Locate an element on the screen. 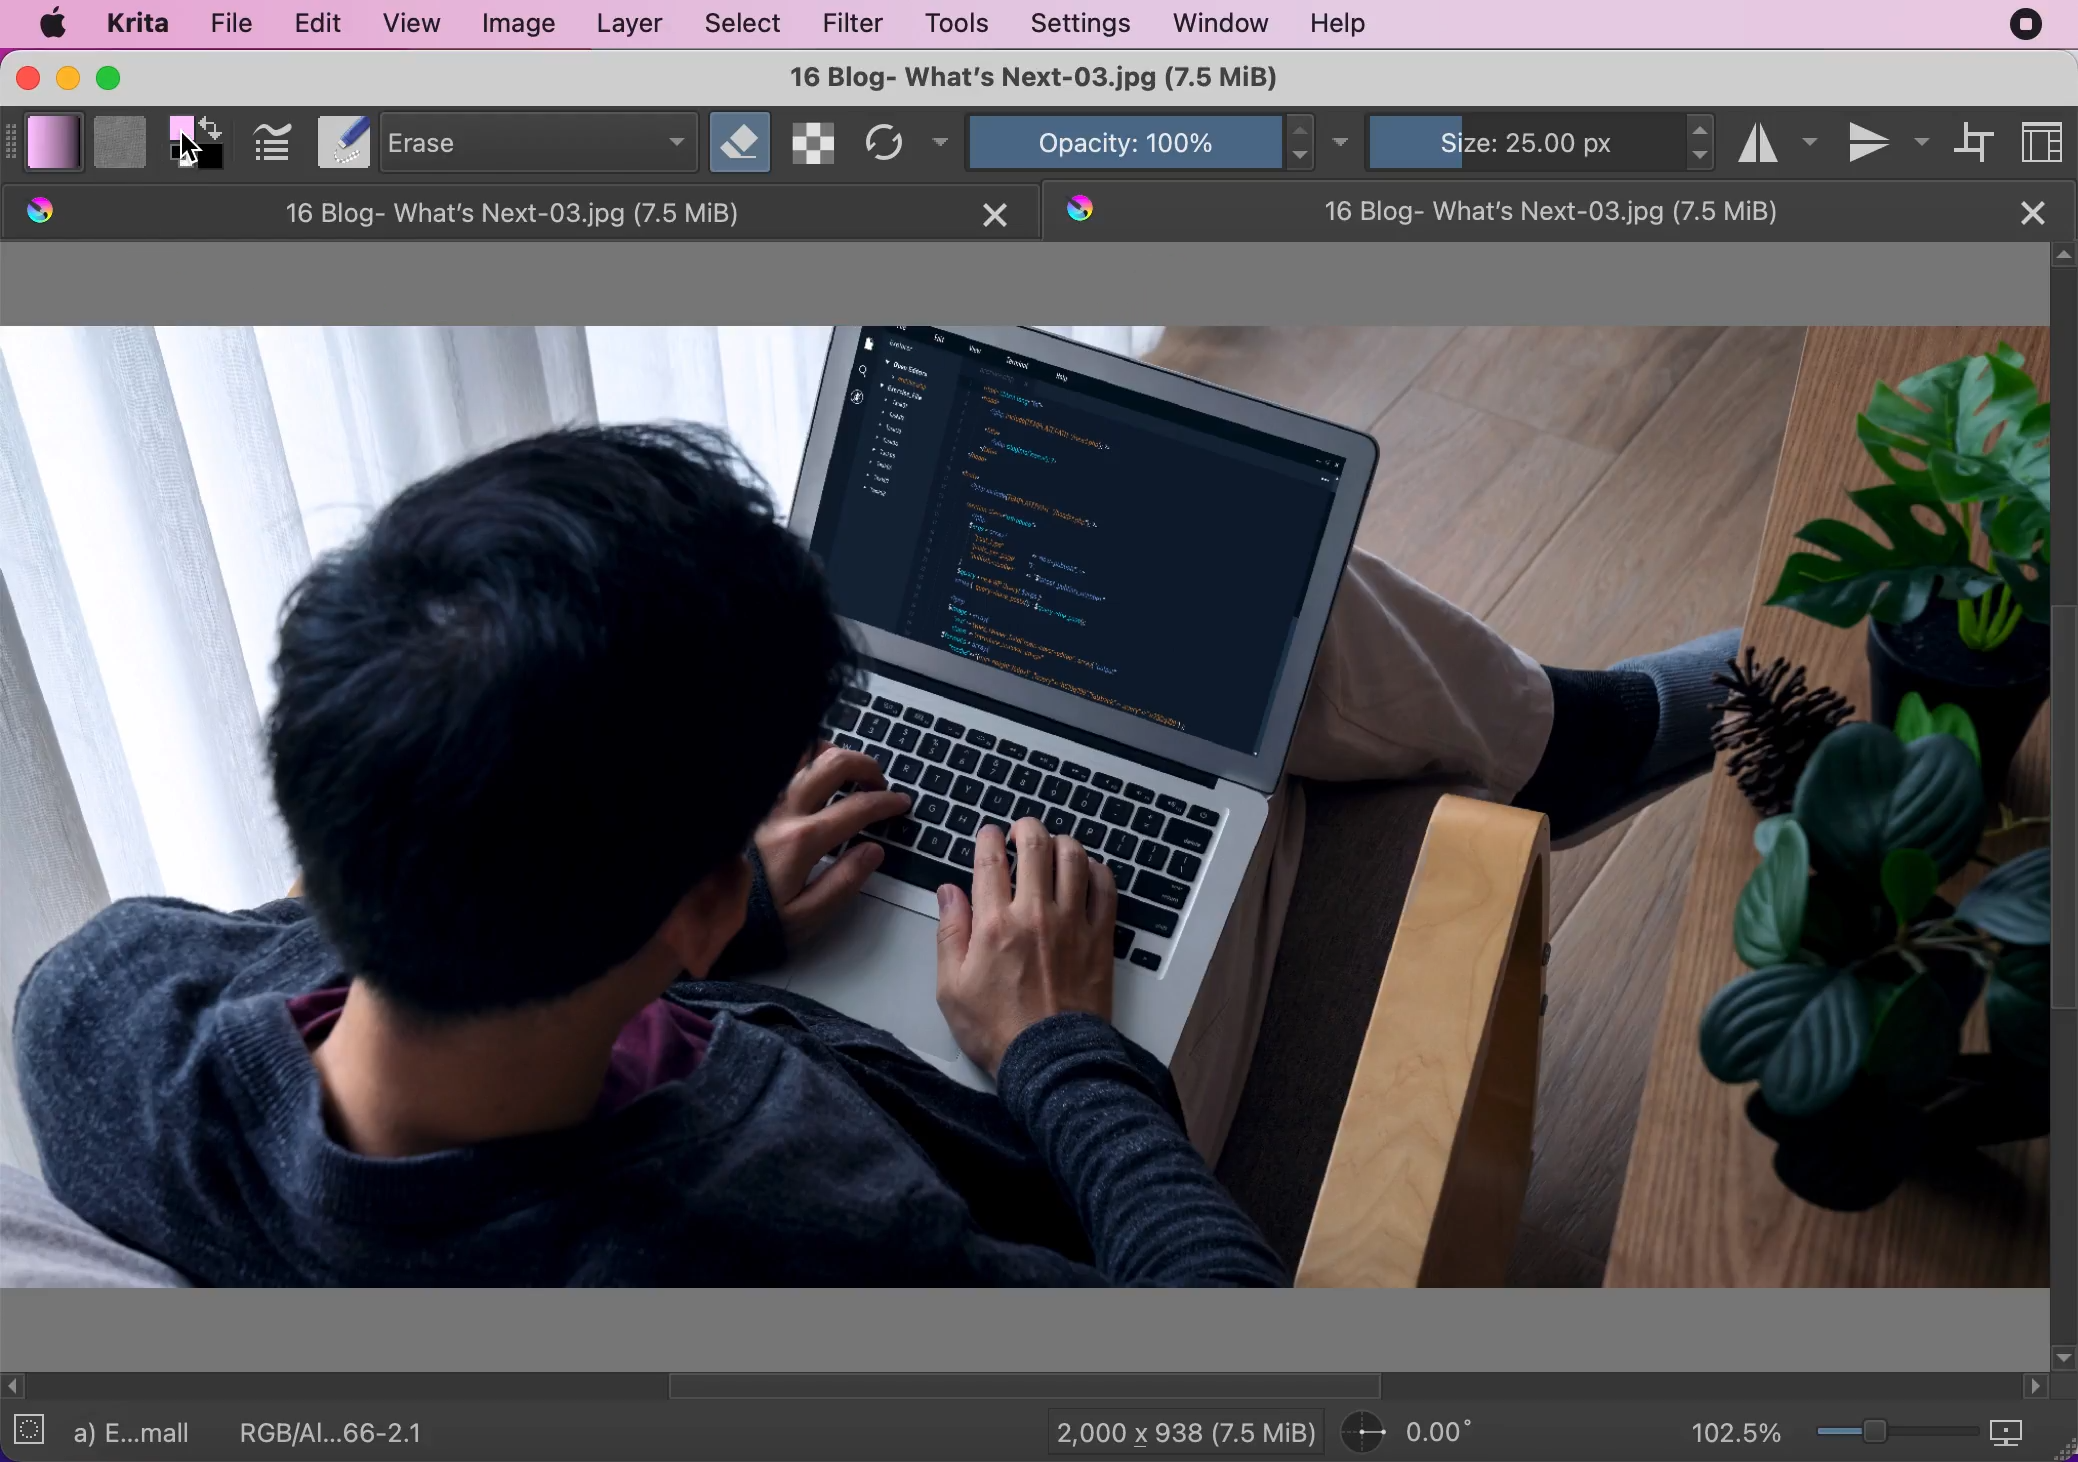 This screenshot has width=2078, height=1462. edit brush settings is located at coordinates (275, 143).